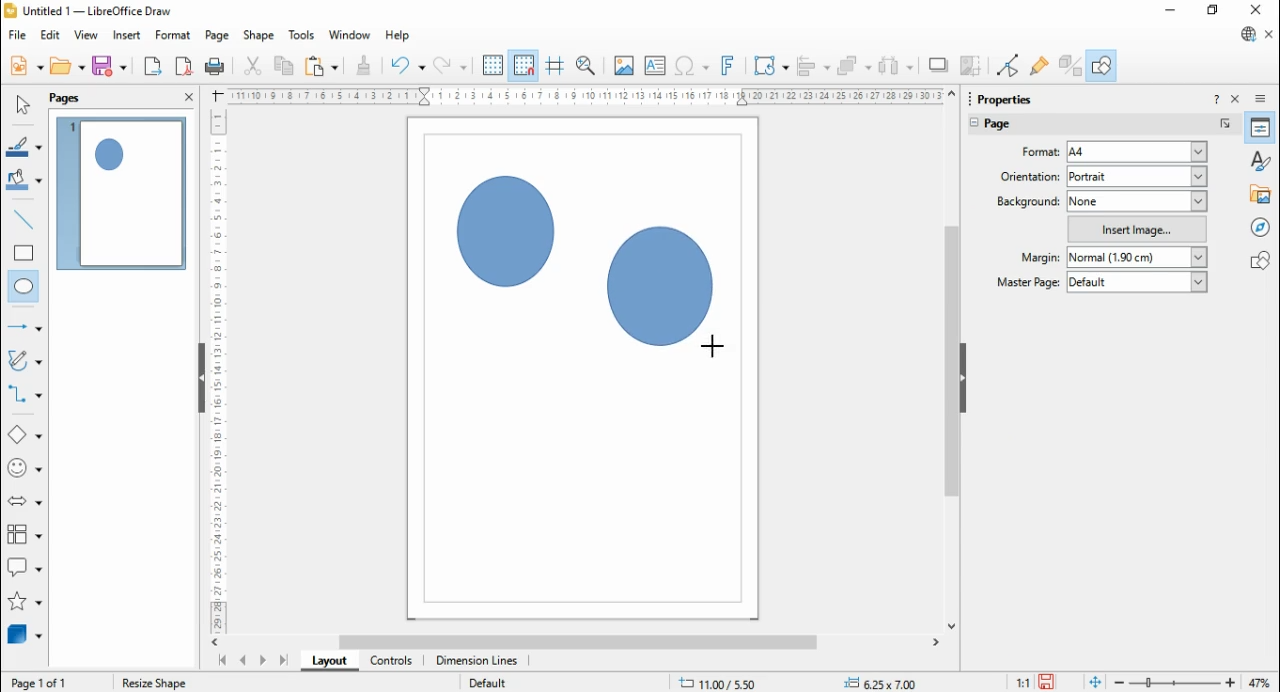  What do you see at coordinates (1262, 193) in the screenshot?
I see `gallery` at bounding box center [1262, 193].